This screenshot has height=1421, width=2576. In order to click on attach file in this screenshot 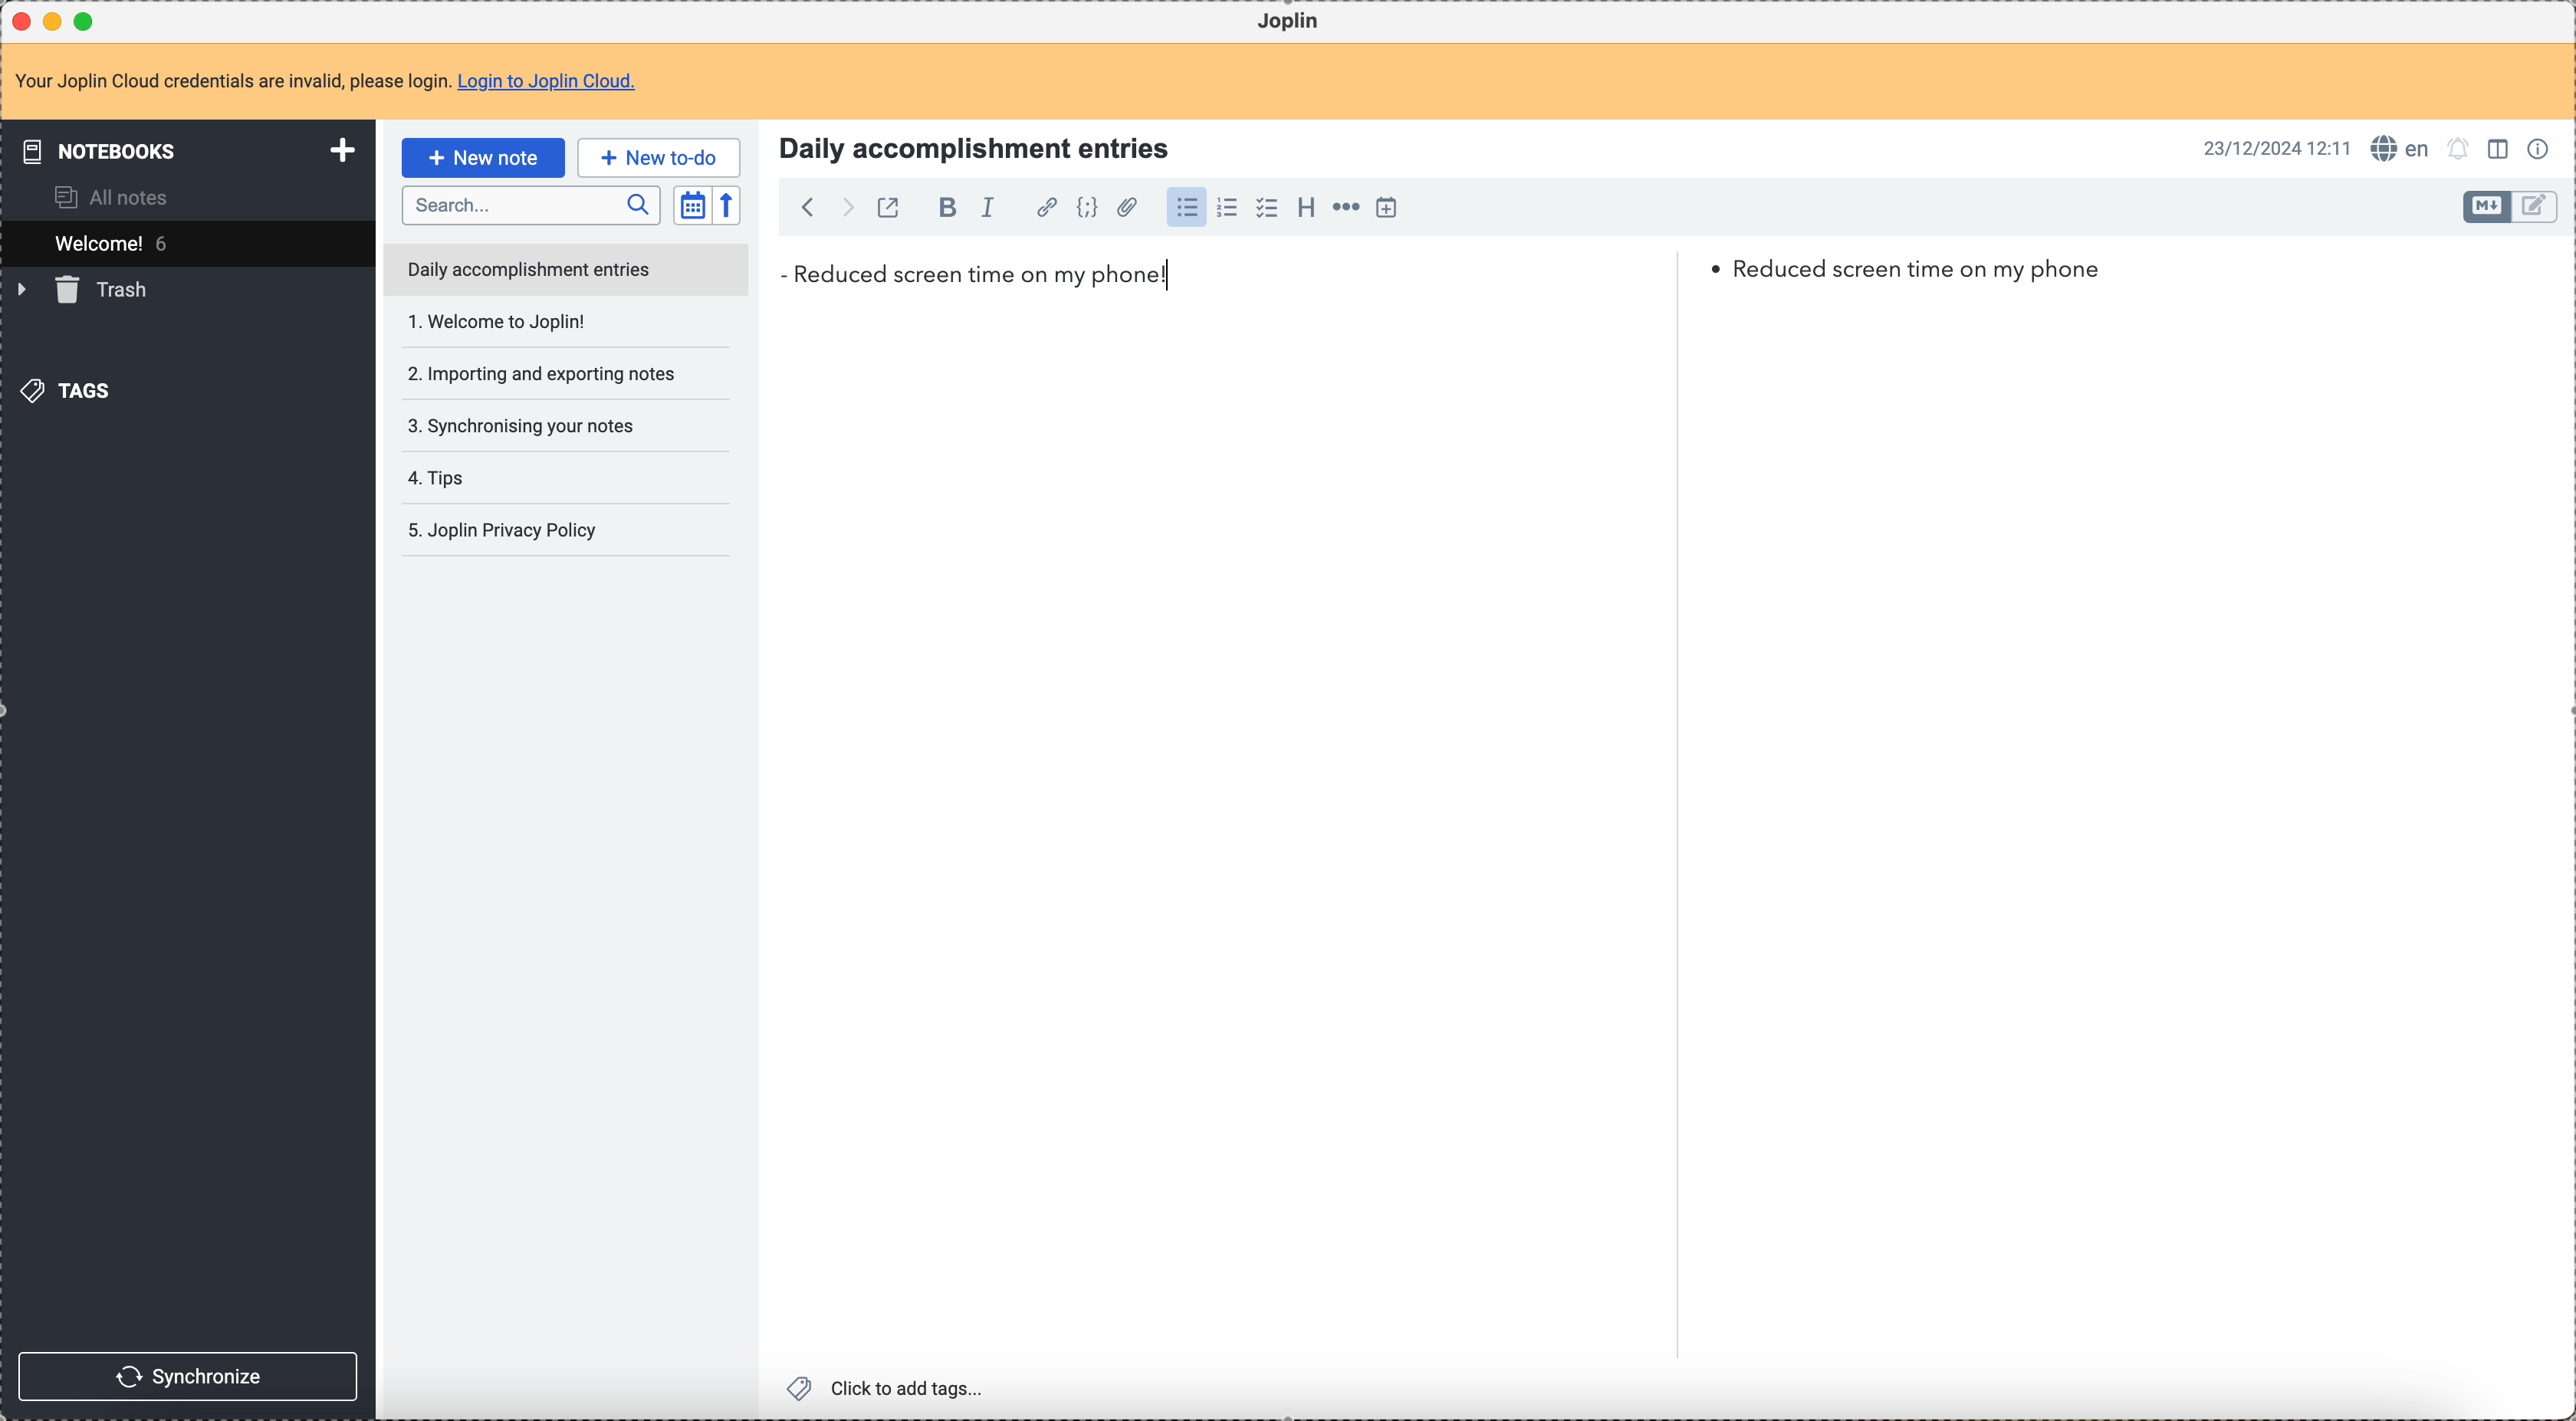, I will do `click(1127, 208)`.